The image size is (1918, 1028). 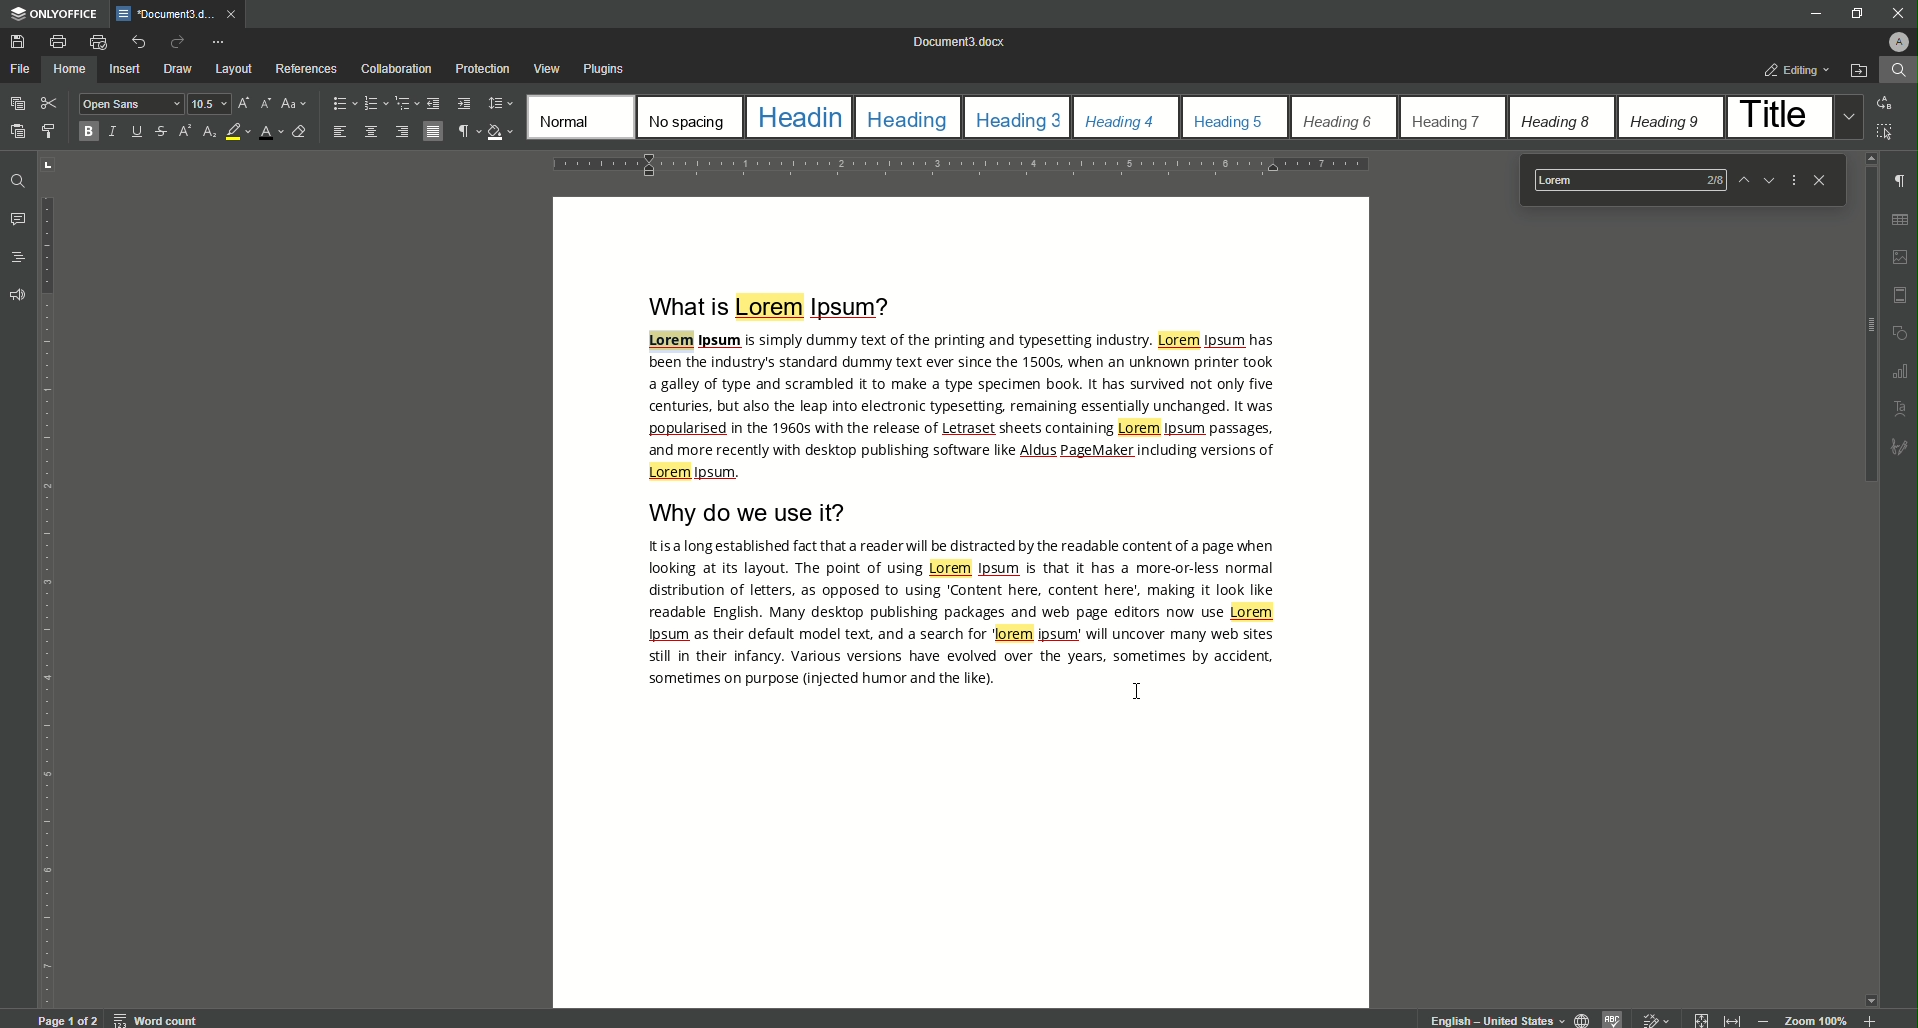 What do you see at coordinates (482, 69) in the screenshot?
I see `Protection` at bounding box center [482, 69].